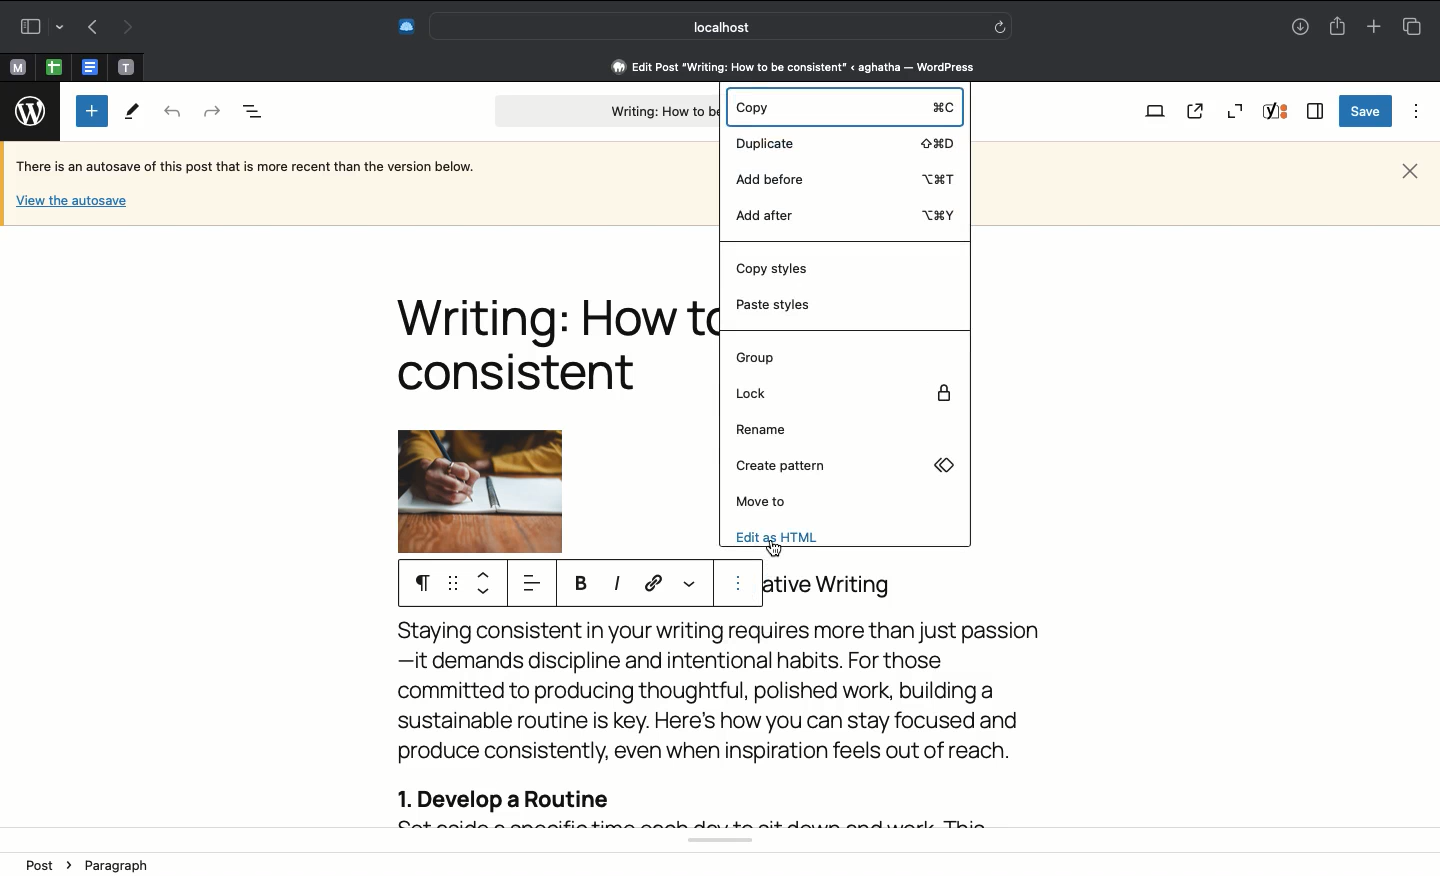  Describe the element at coordinates (88, 63) in the screenshot. I see `pinned tab, google docs` at that location.